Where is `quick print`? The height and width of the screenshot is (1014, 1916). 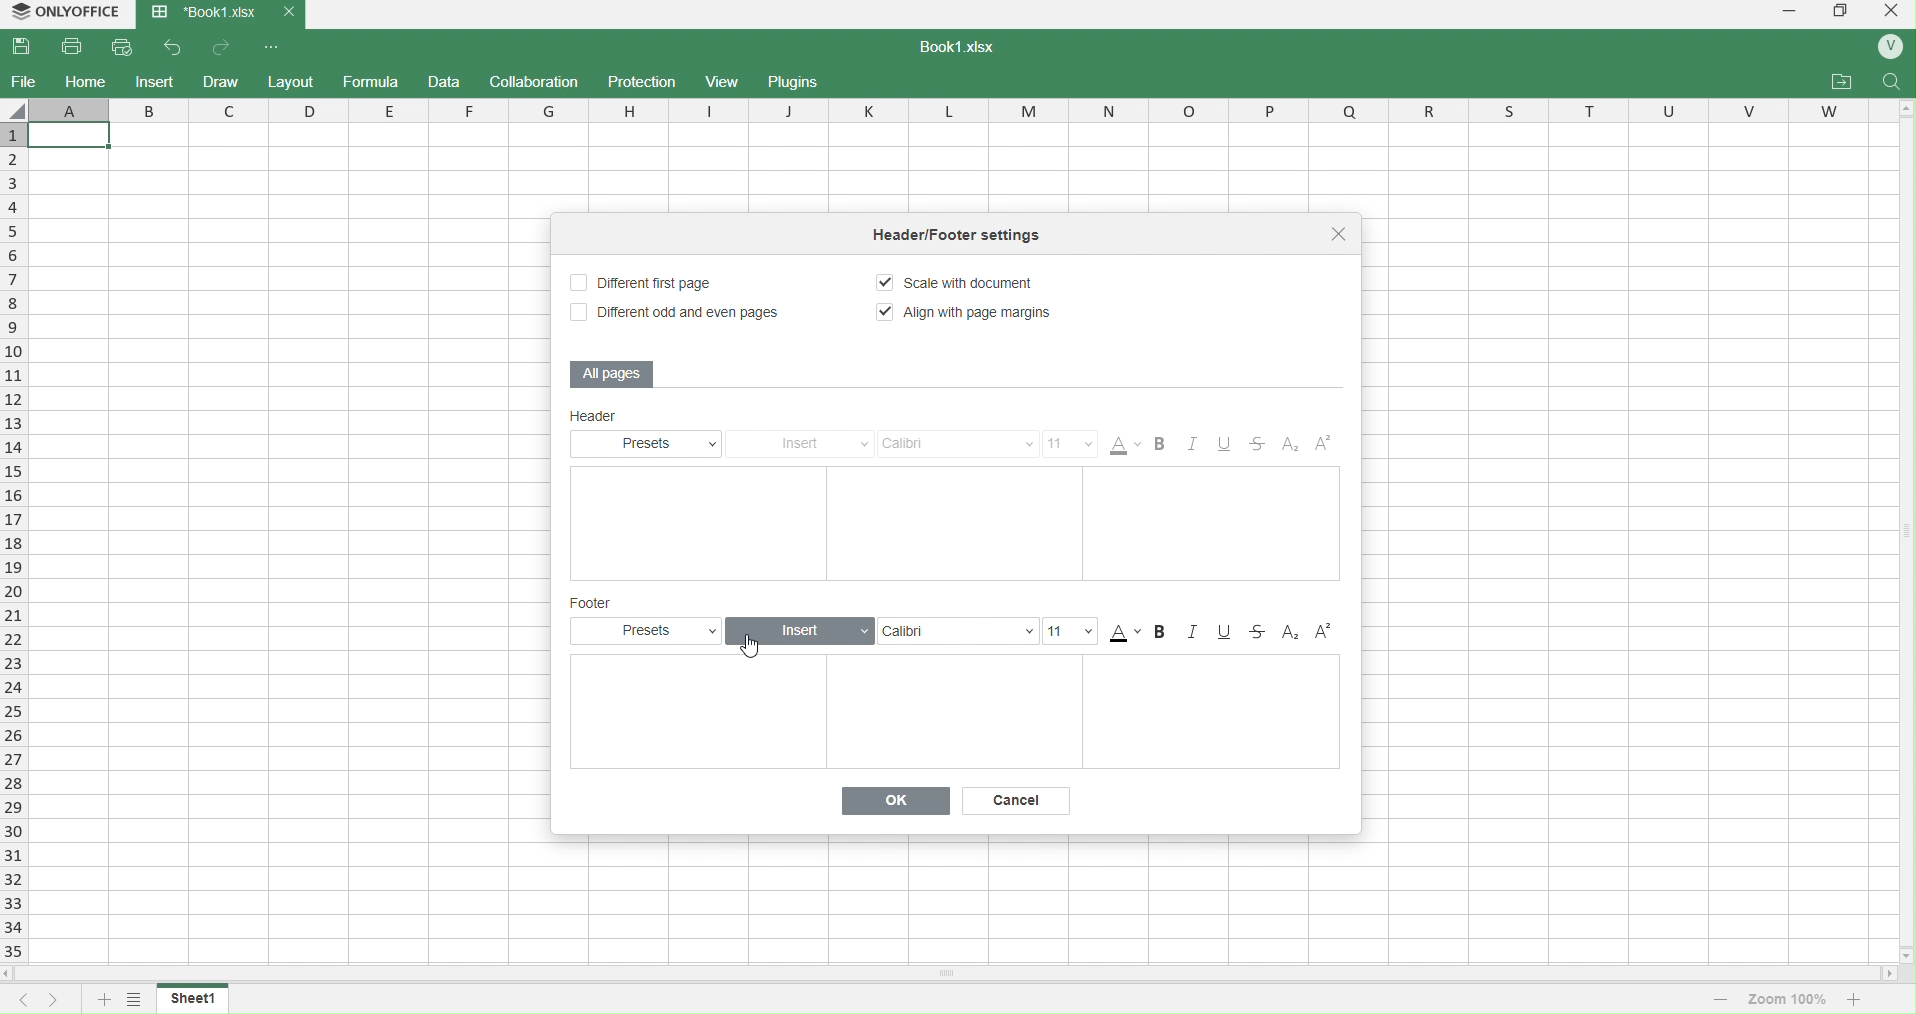
quick print is located at coordinates (126, 46).